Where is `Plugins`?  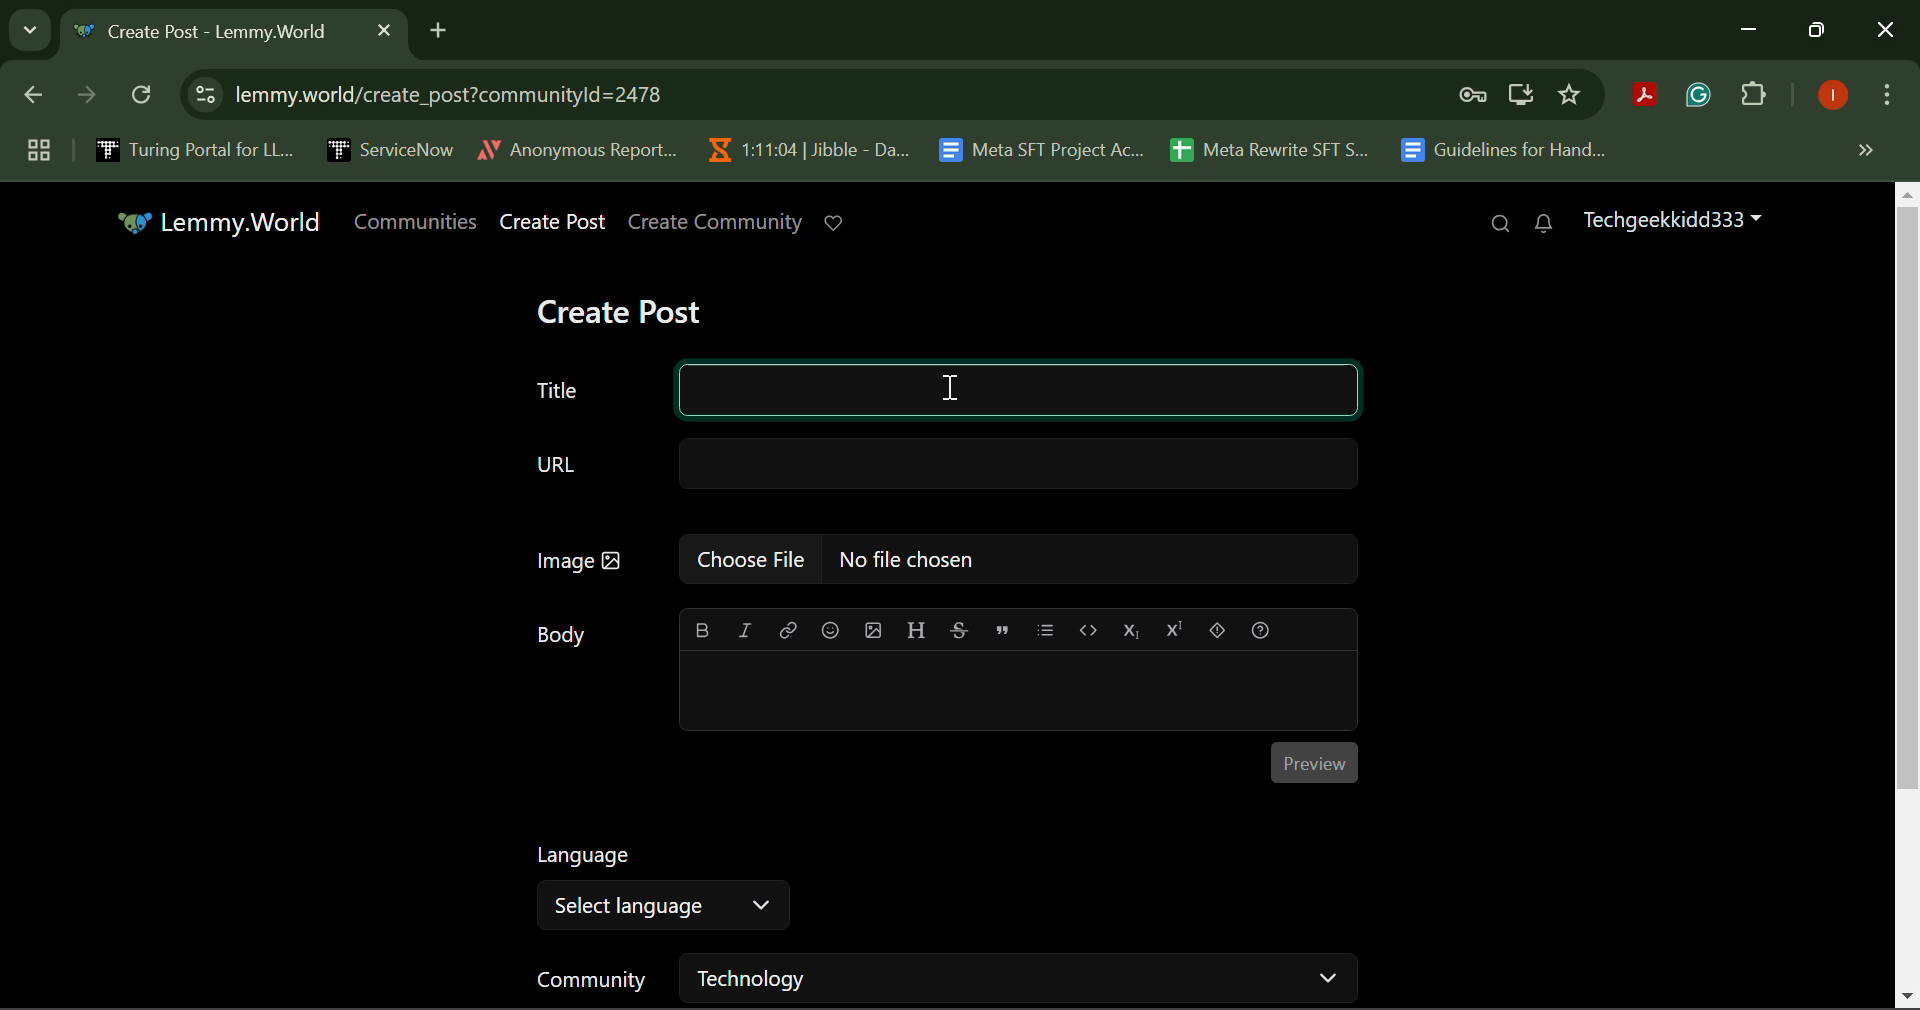
Plugins is located at coordinates (1754, 98).